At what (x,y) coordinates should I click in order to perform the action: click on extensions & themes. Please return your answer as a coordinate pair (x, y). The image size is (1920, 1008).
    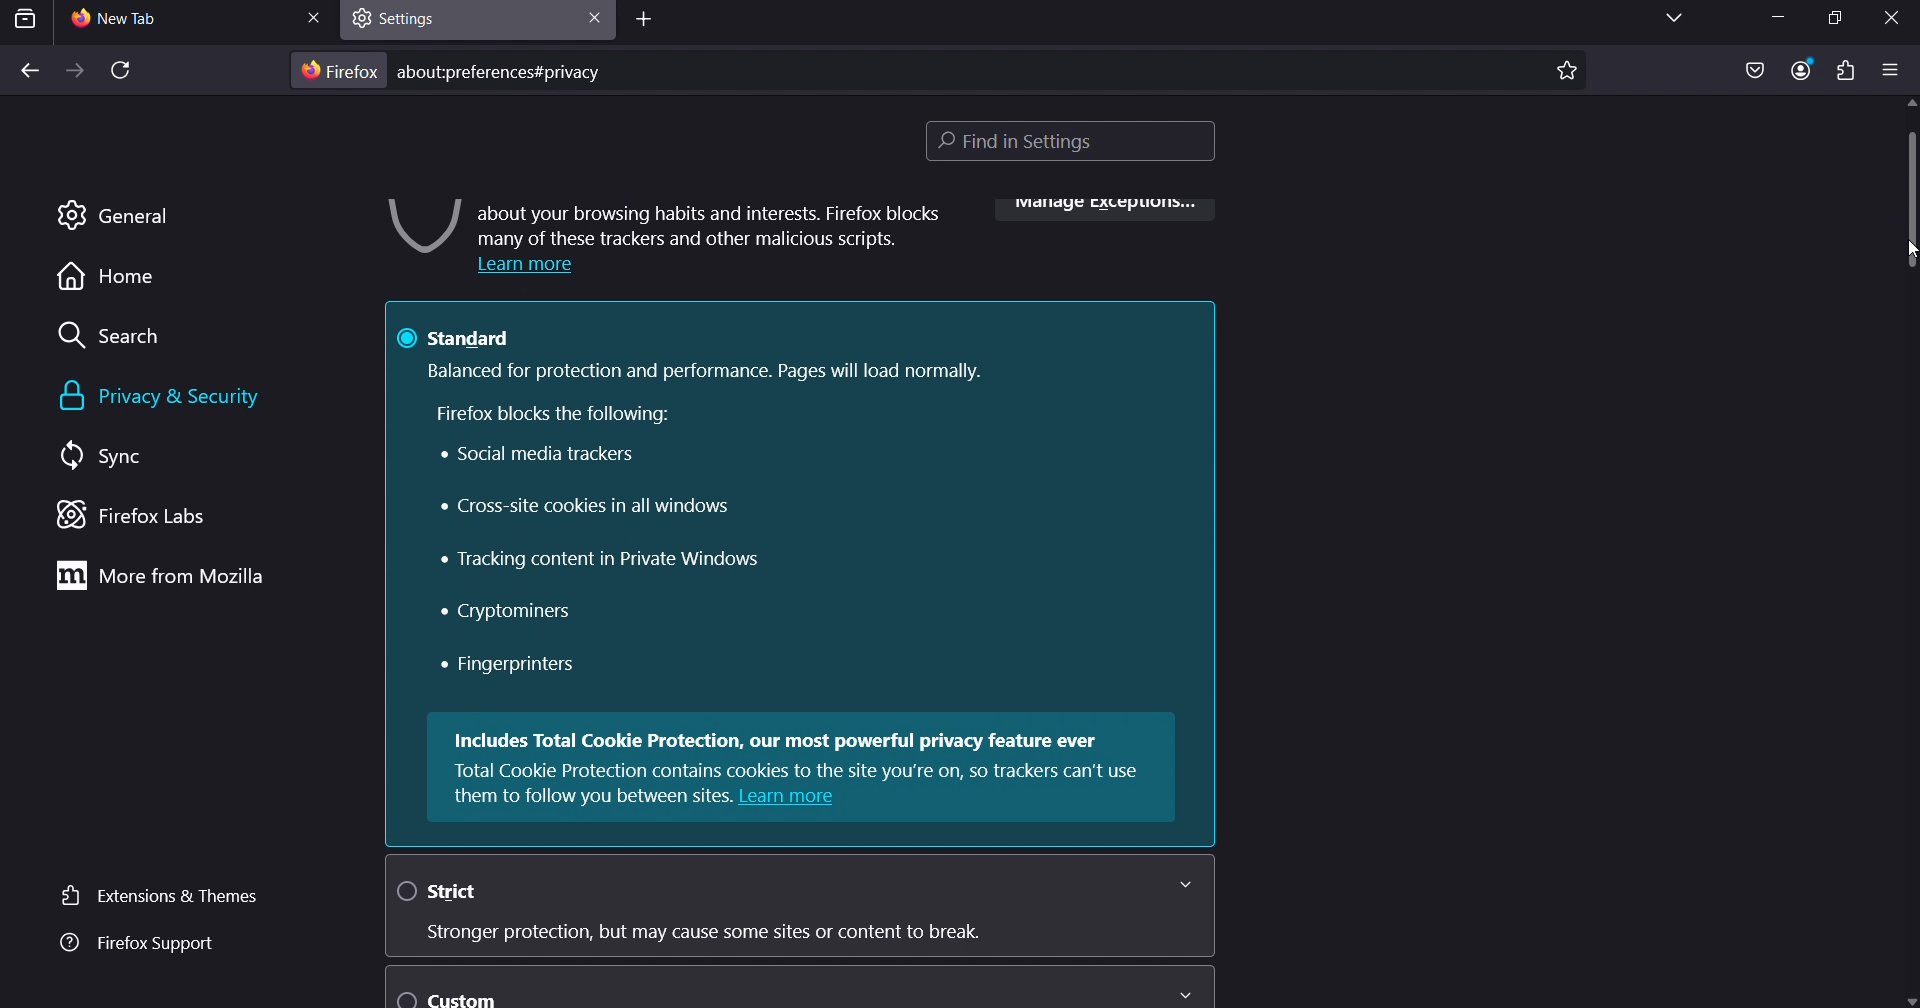
    Looking at the image, I should click on (154, 894).